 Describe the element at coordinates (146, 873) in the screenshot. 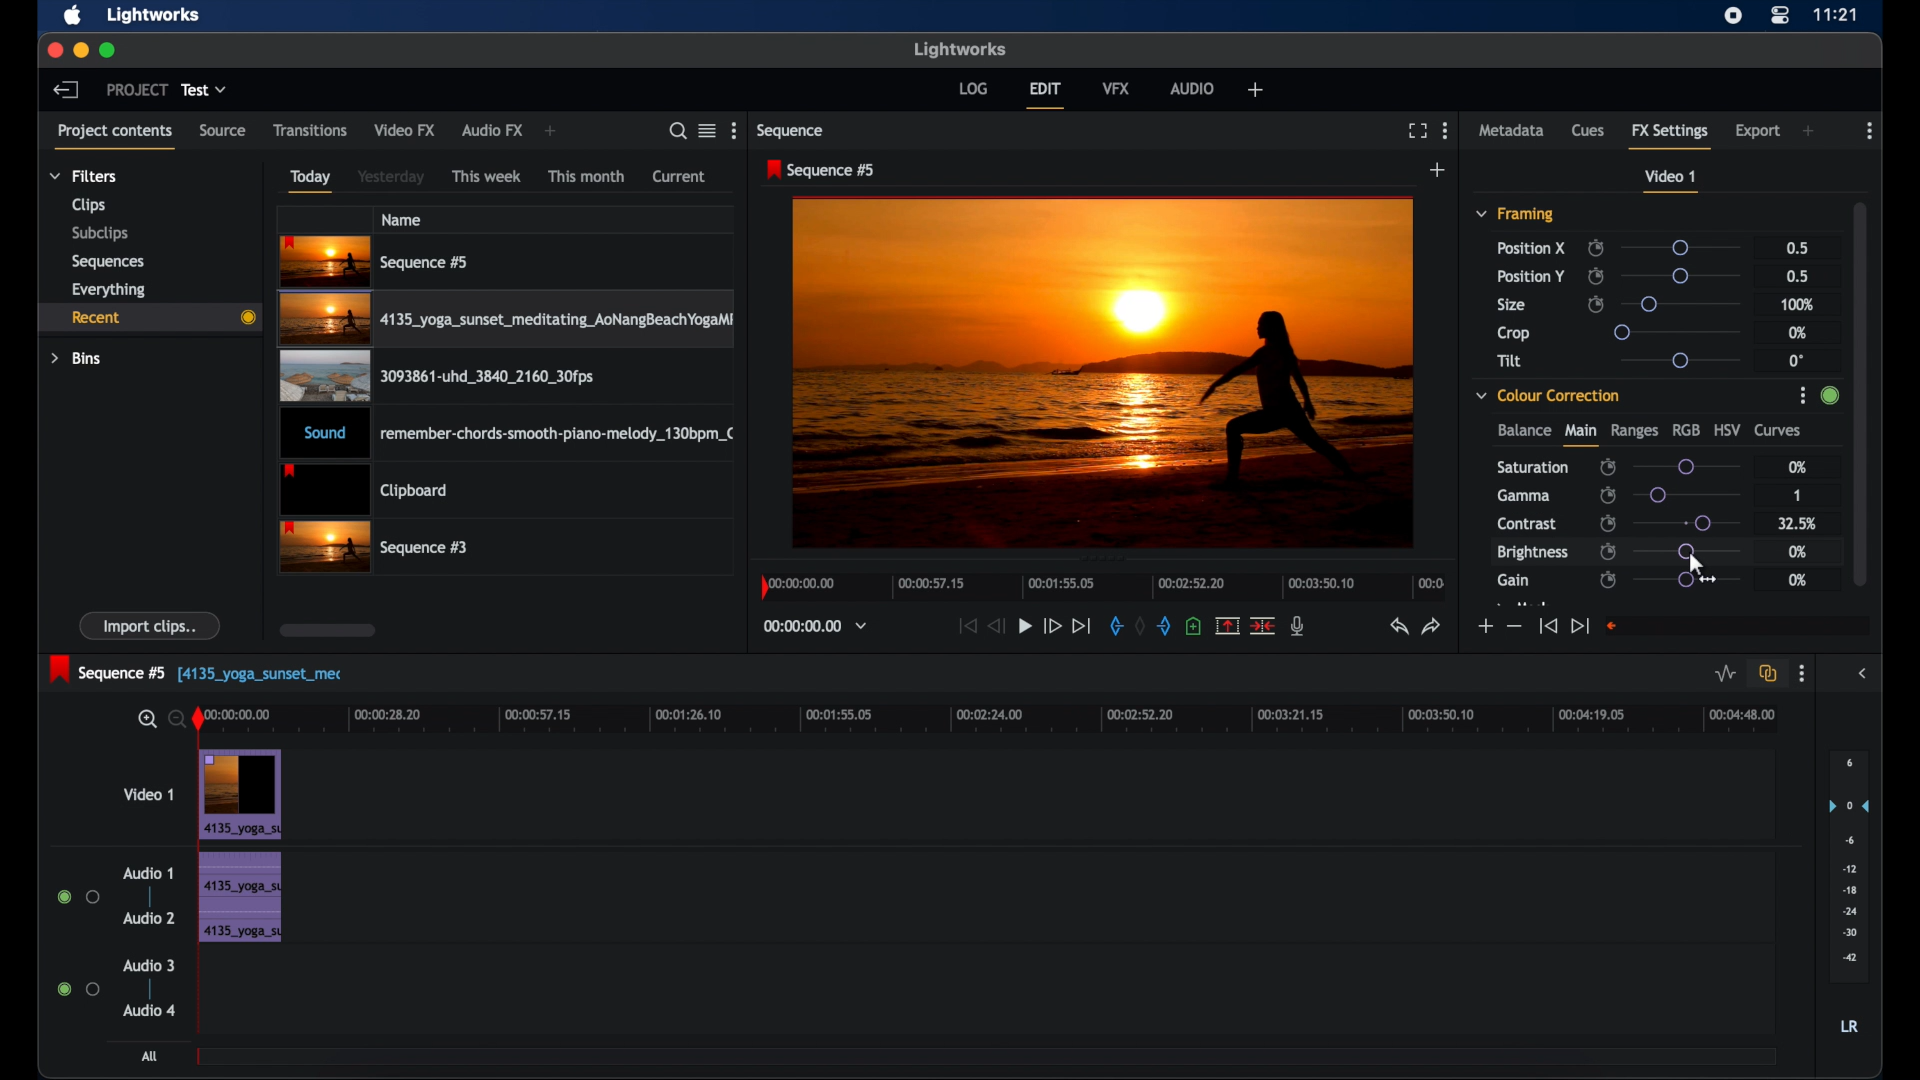

I see `audio 1` at that location.